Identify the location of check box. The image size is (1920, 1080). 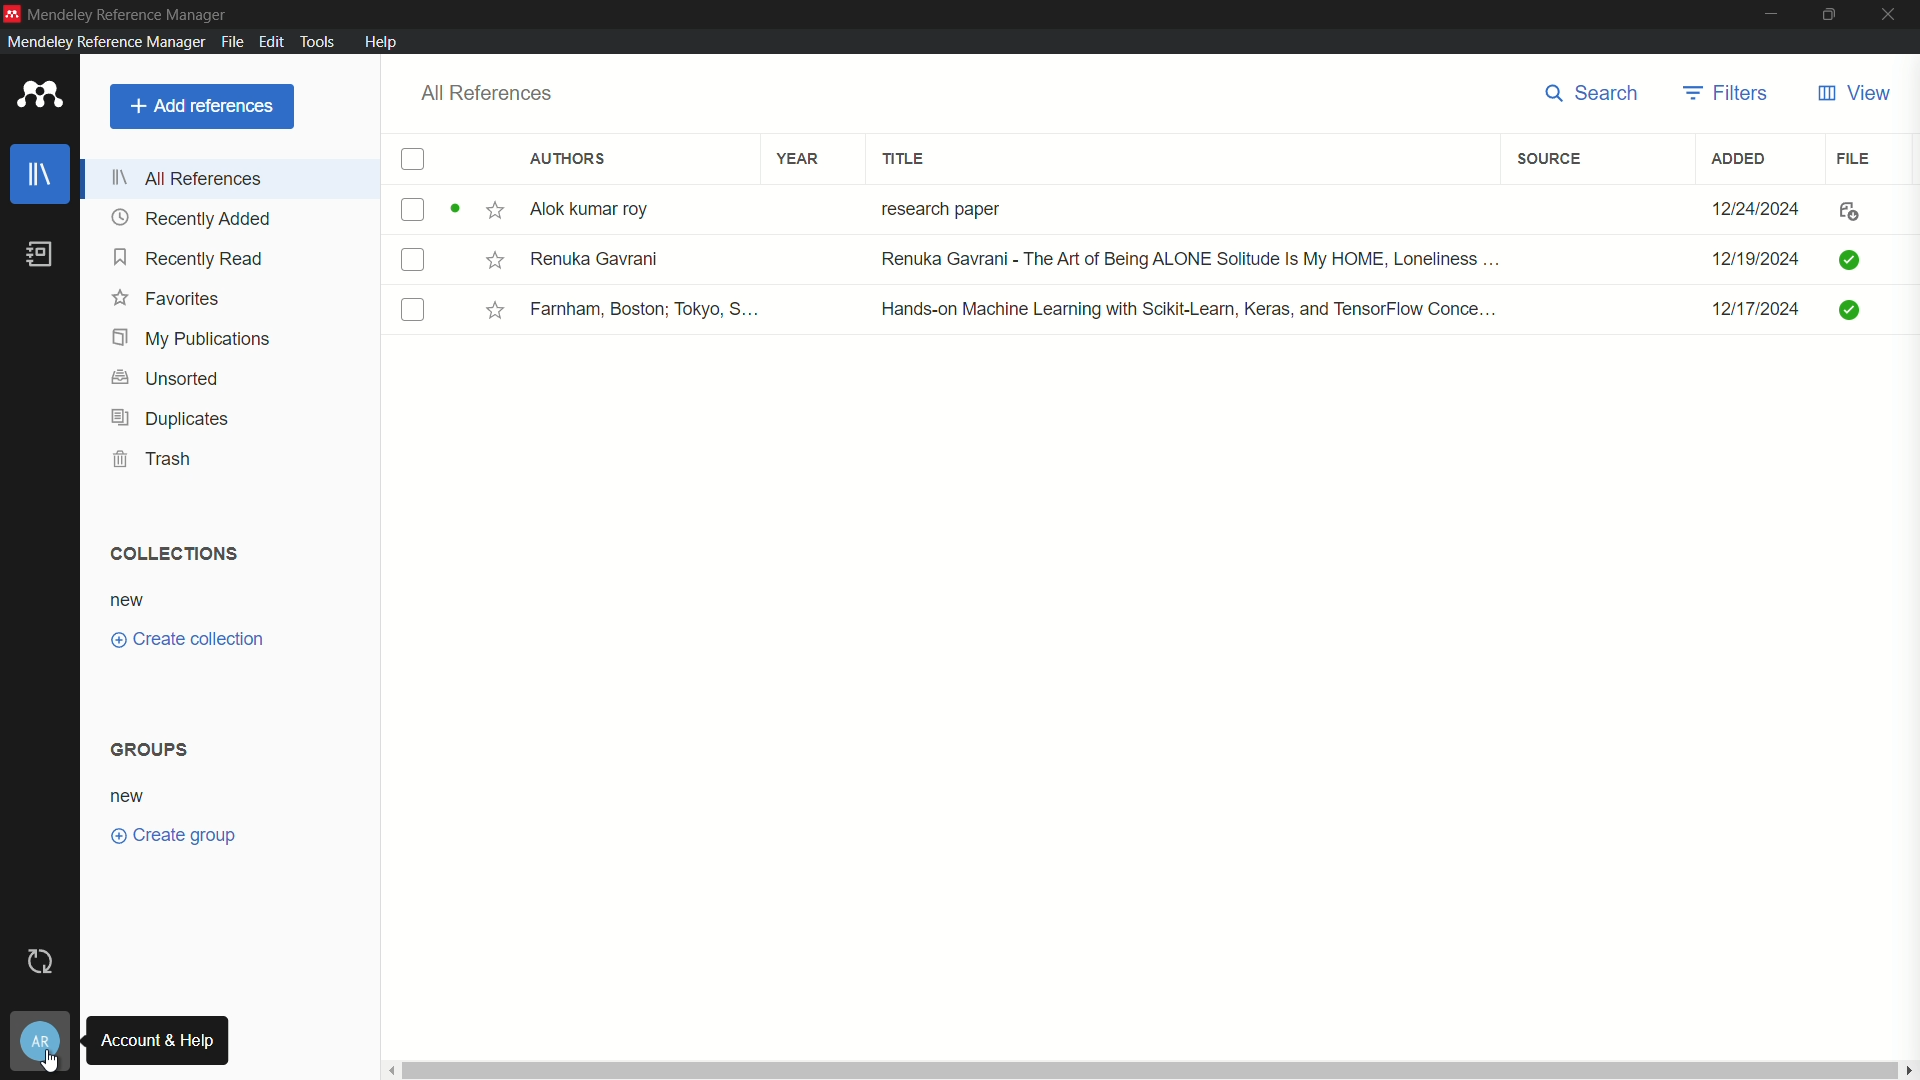
(415, 161).